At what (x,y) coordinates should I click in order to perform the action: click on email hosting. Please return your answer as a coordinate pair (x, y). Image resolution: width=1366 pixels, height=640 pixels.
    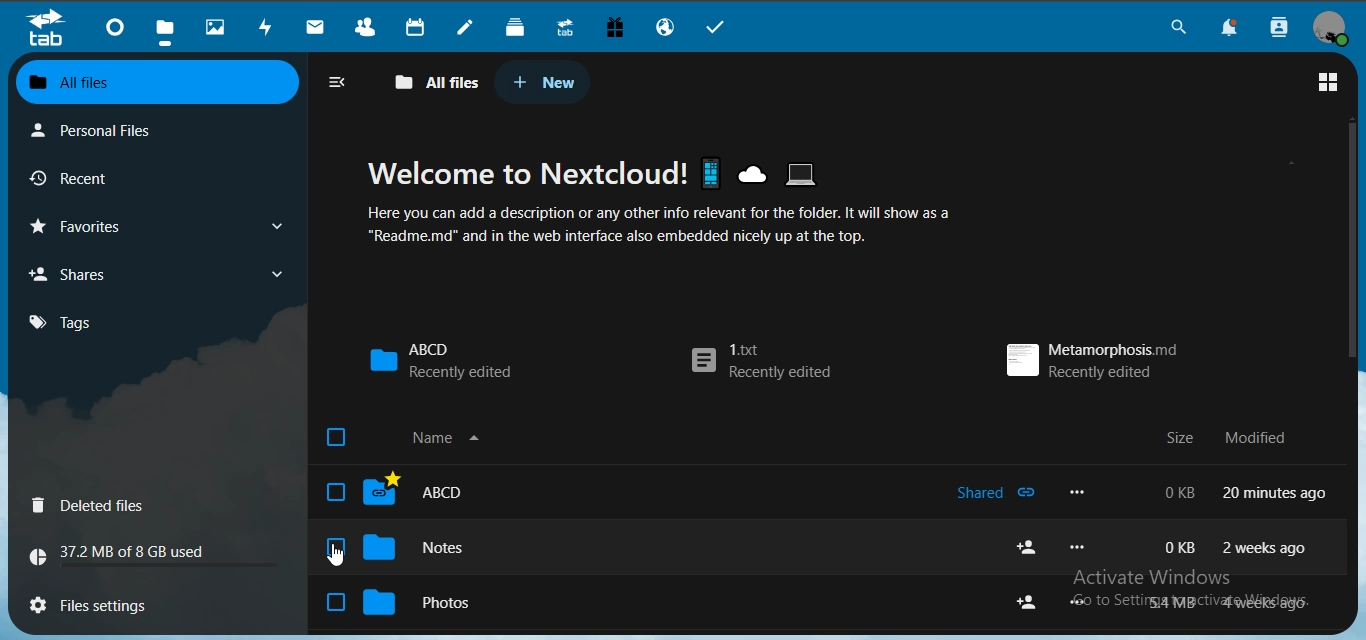
    Looking at the image, I should click on (664, 25).